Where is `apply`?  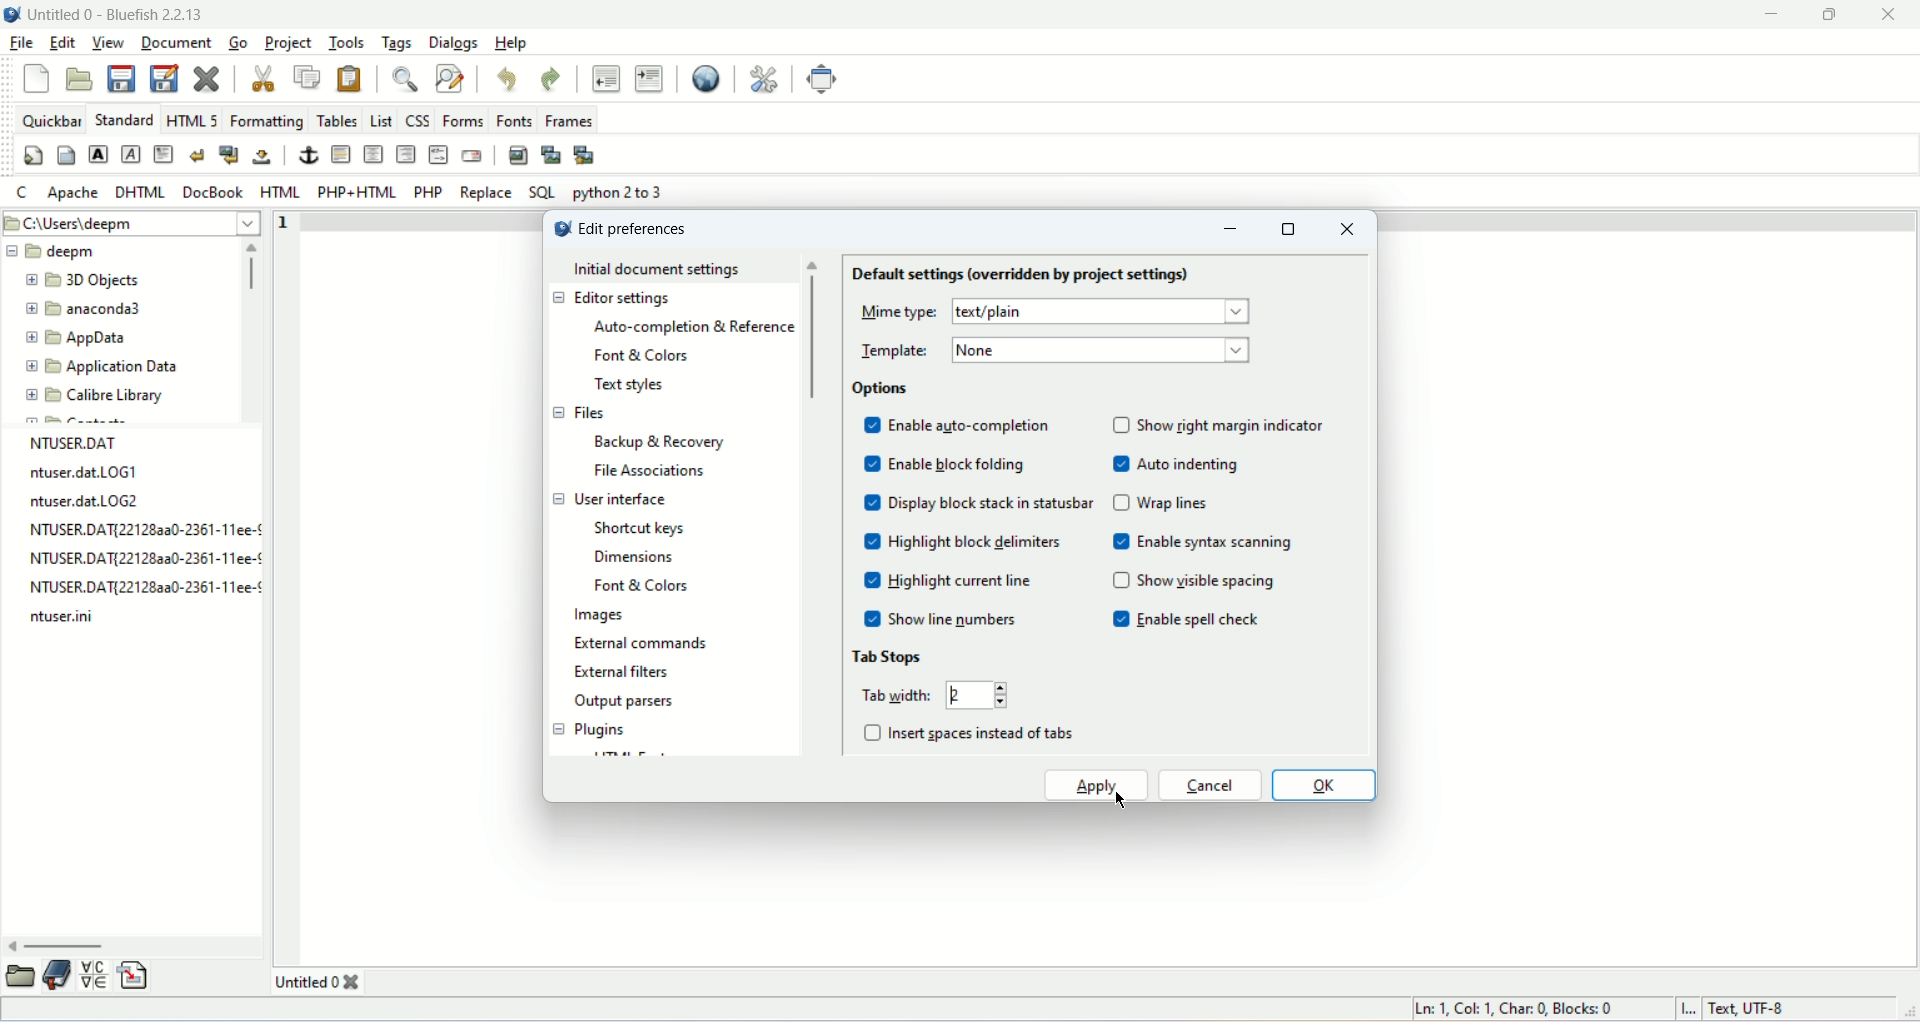
apply is located at coordinates (1096, 787).